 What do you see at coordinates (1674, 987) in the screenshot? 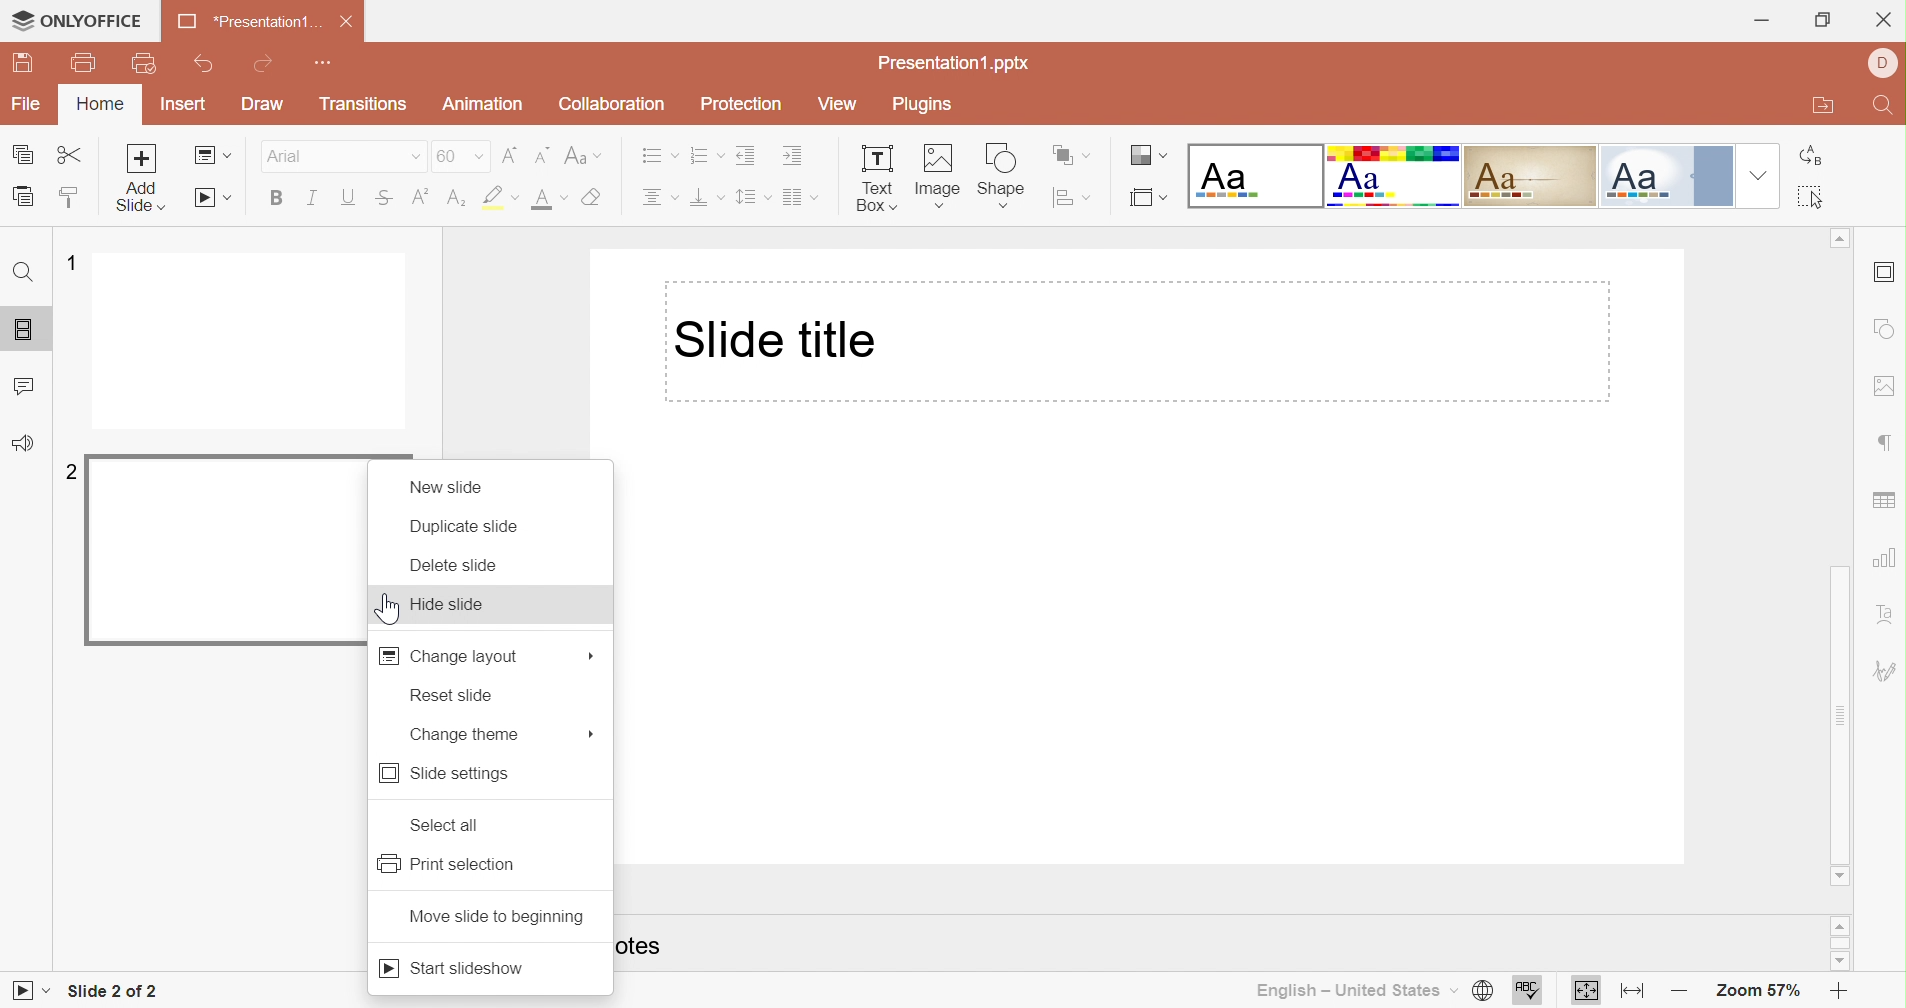
I see `Zoom out` at bounding box center [1674, 987].